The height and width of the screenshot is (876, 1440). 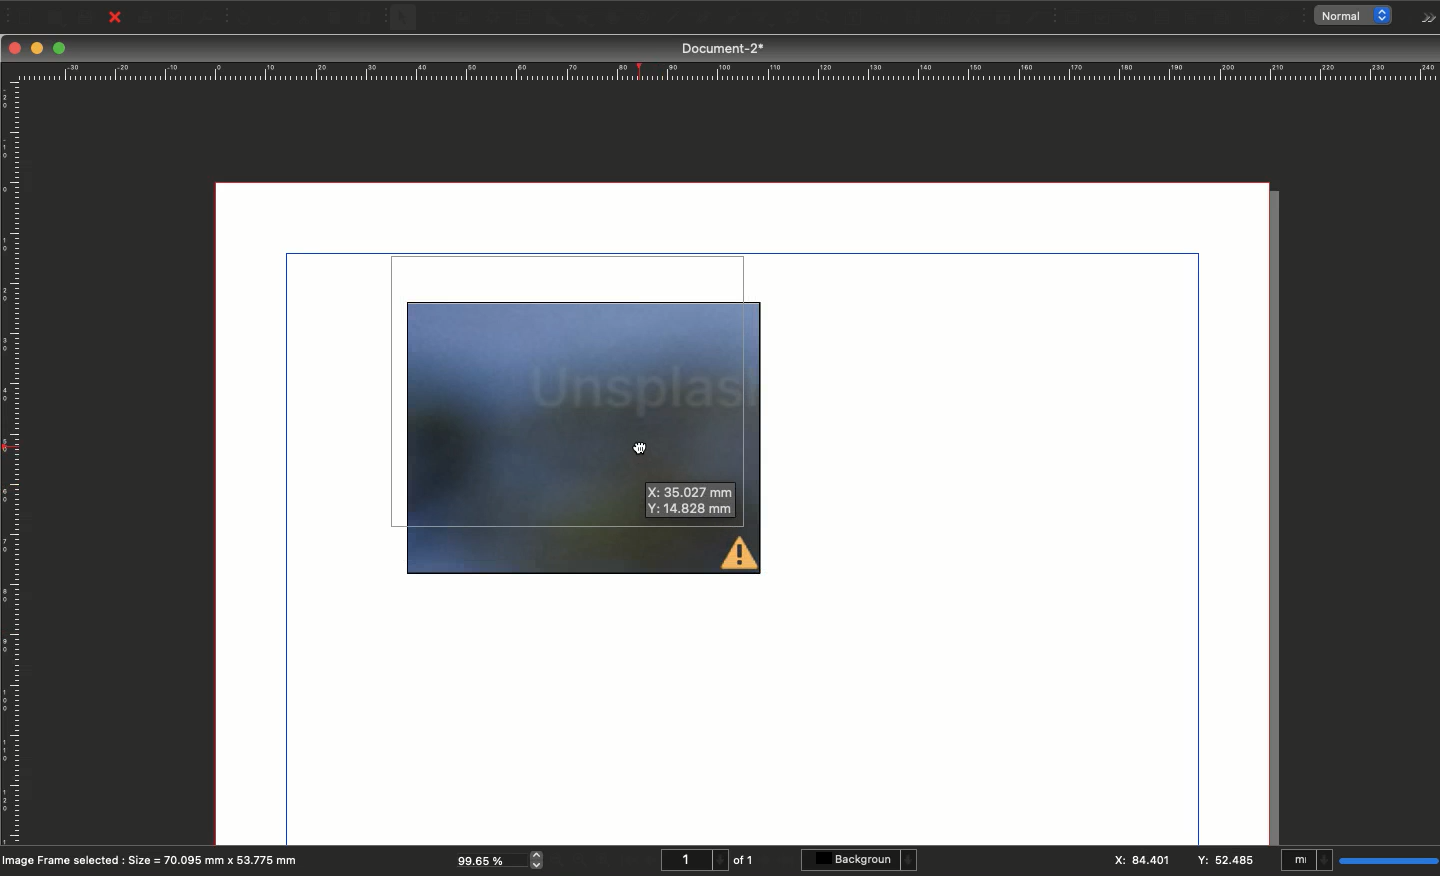 I want to click on image Frame selected : Size = 70.095 mm x 53.776 mm, so click(x=161, y=896).